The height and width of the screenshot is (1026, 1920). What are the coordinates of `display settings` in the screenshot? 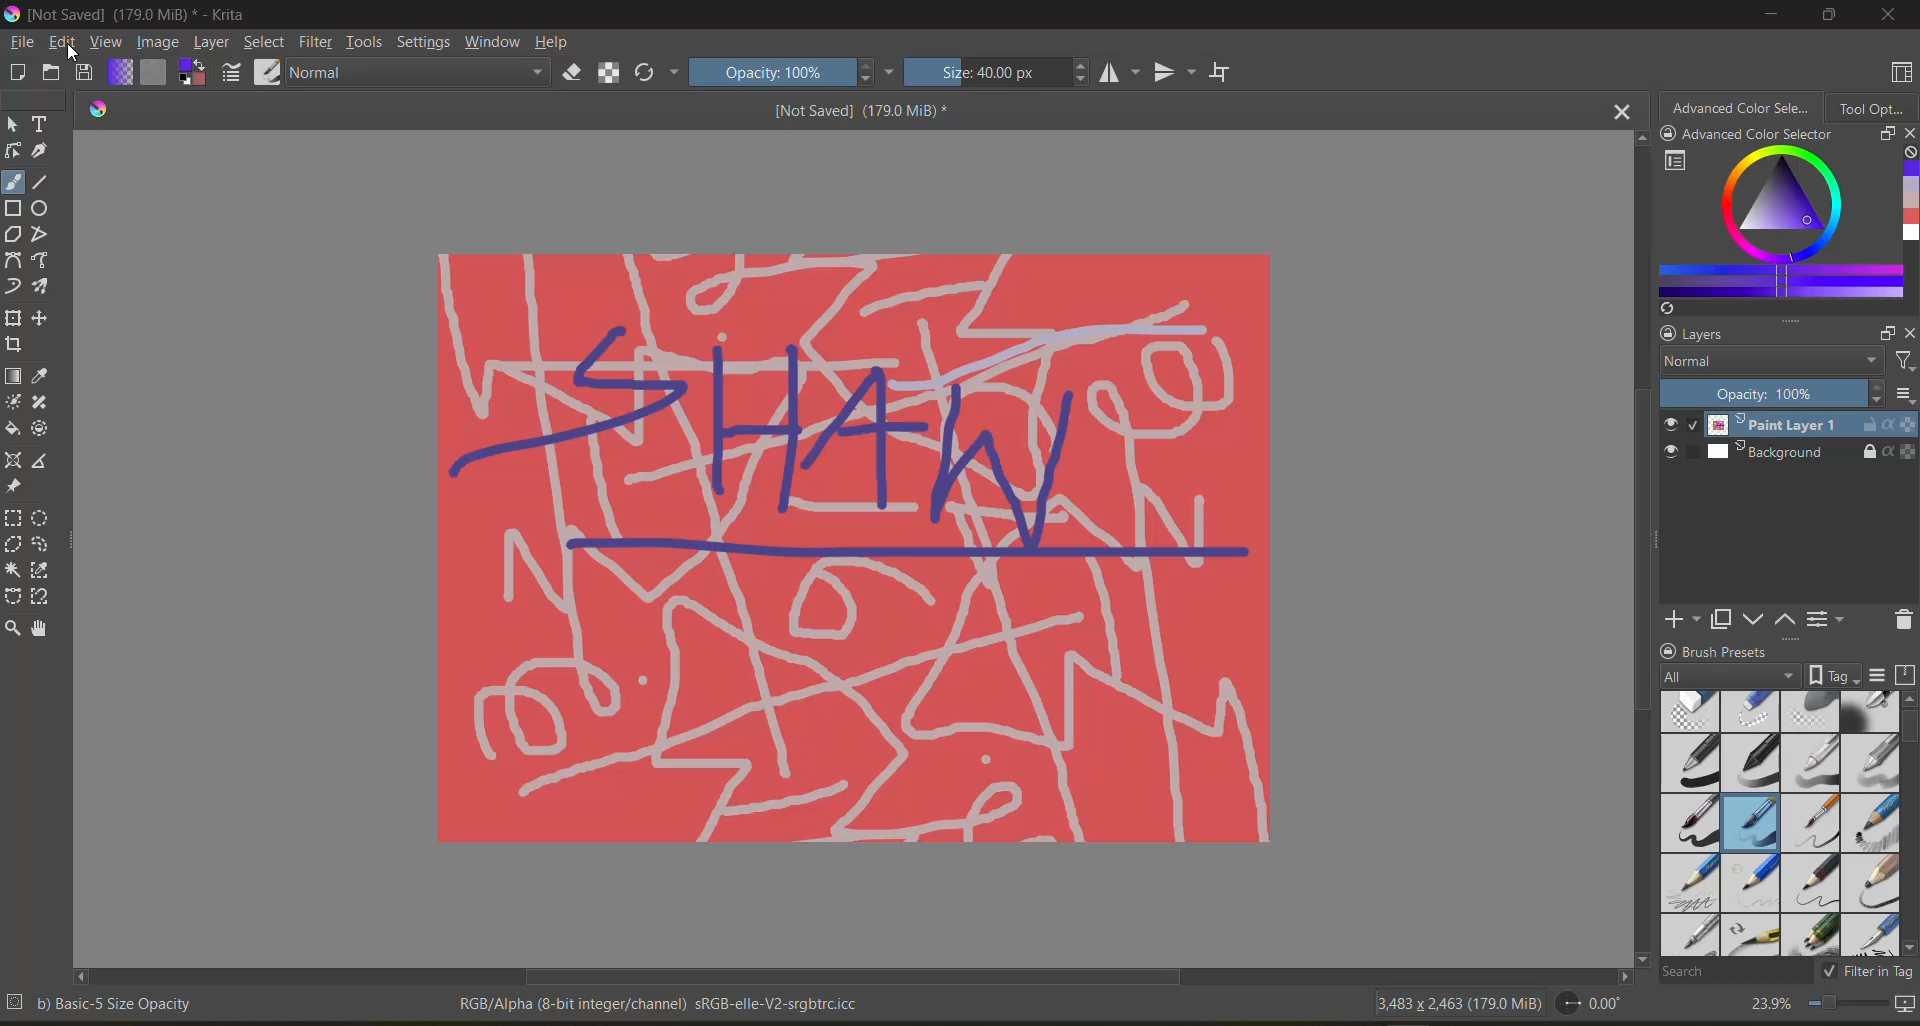 It's located at (1881, 678).